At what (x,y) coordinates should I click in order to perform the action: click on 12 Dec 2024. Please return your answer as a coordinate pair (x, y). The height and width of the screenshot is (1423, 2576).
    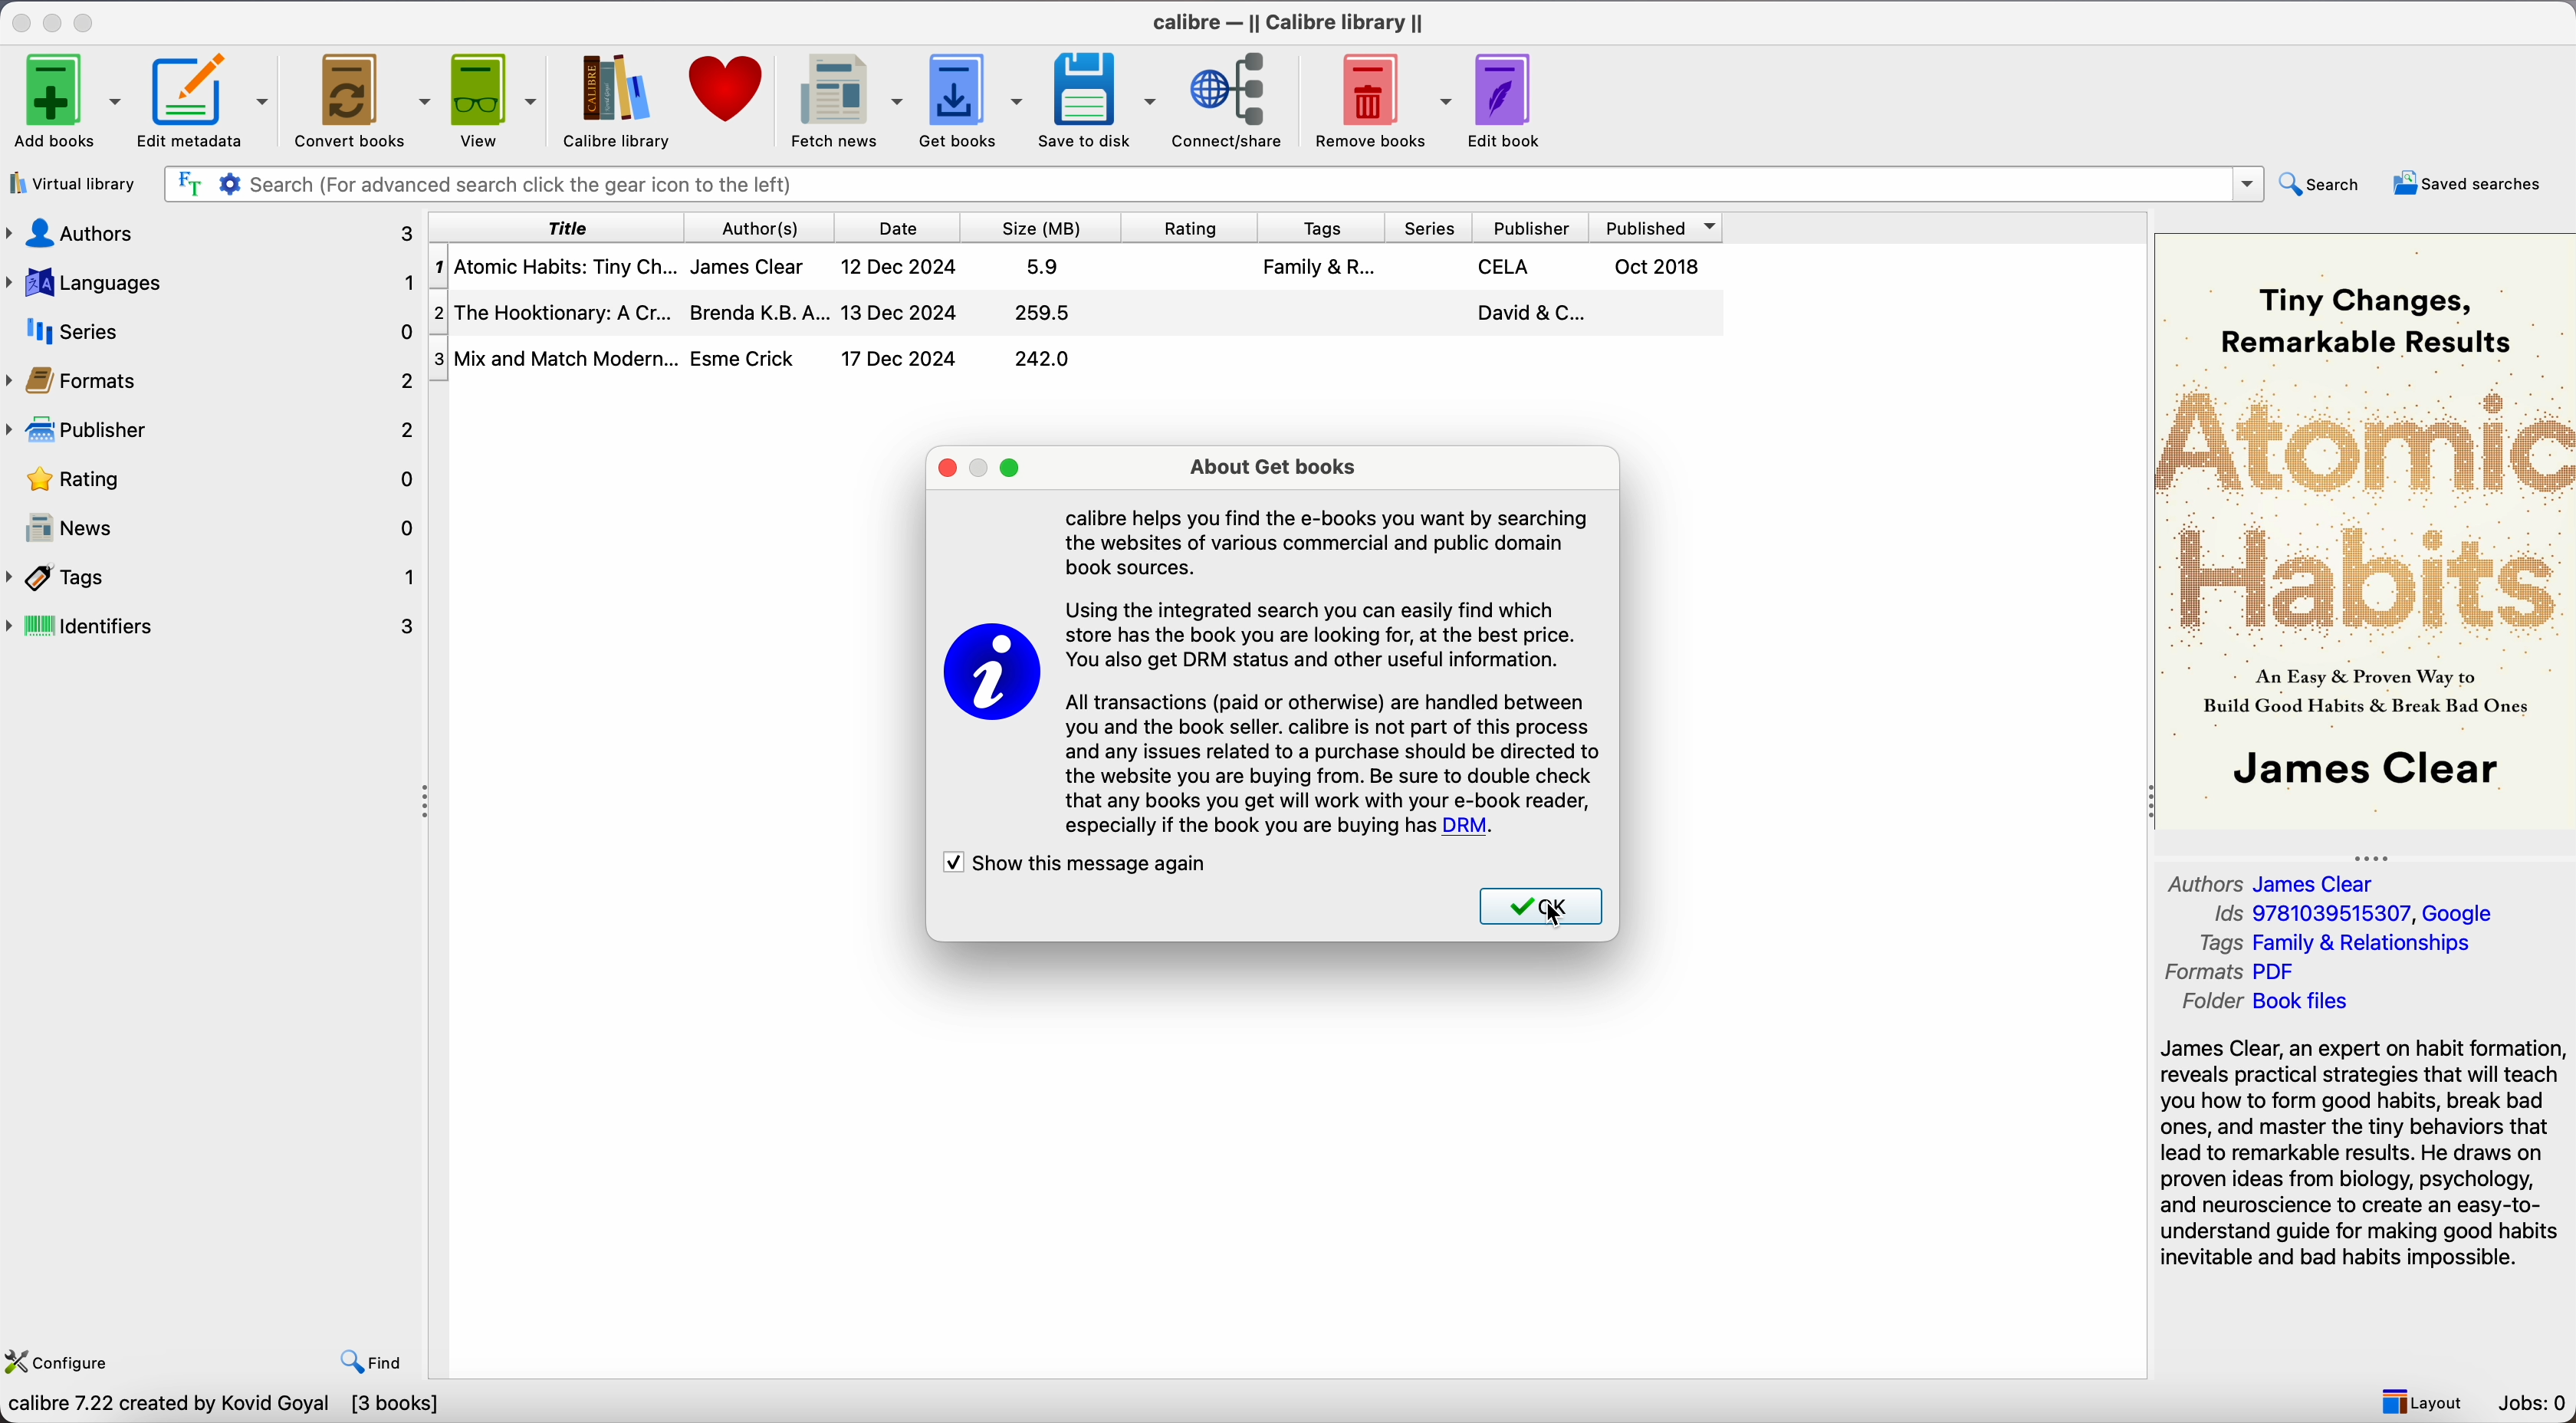
    Looking at the image, I should click on (899, 267).